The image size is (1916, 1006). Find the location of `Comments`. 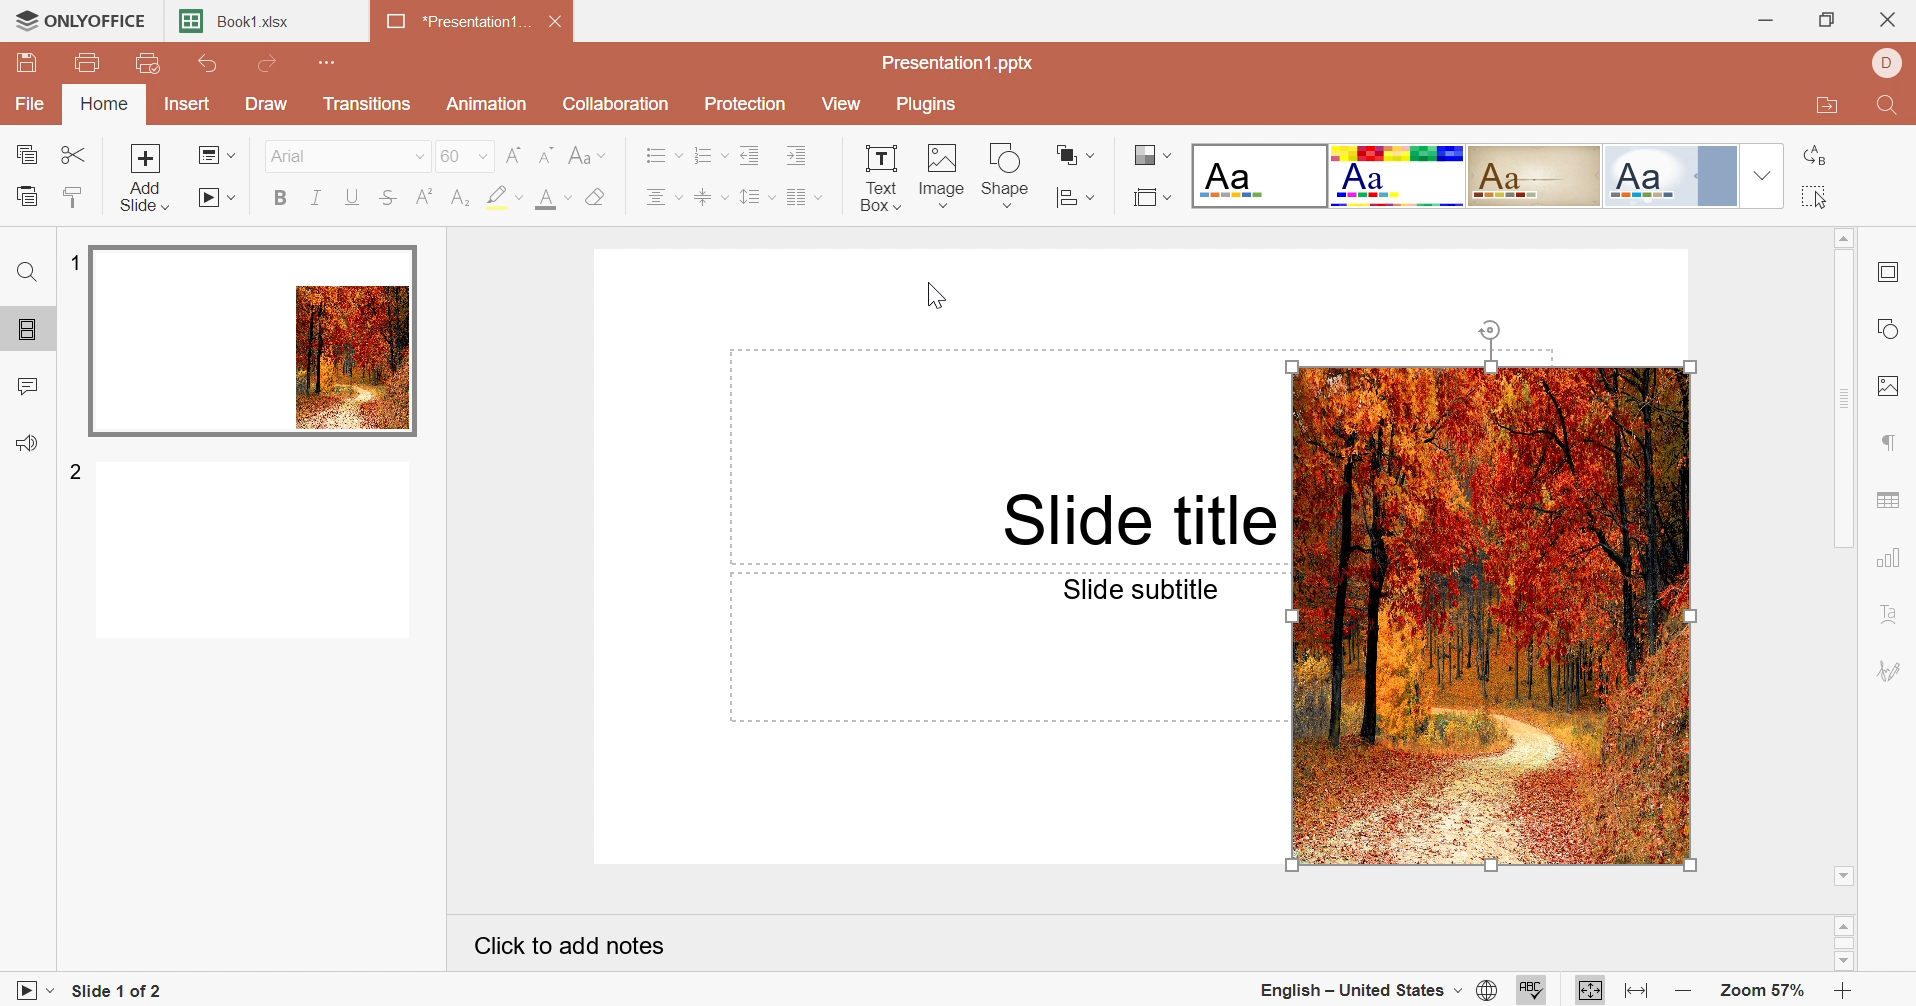

Comments is located at coordinates (25, 389).